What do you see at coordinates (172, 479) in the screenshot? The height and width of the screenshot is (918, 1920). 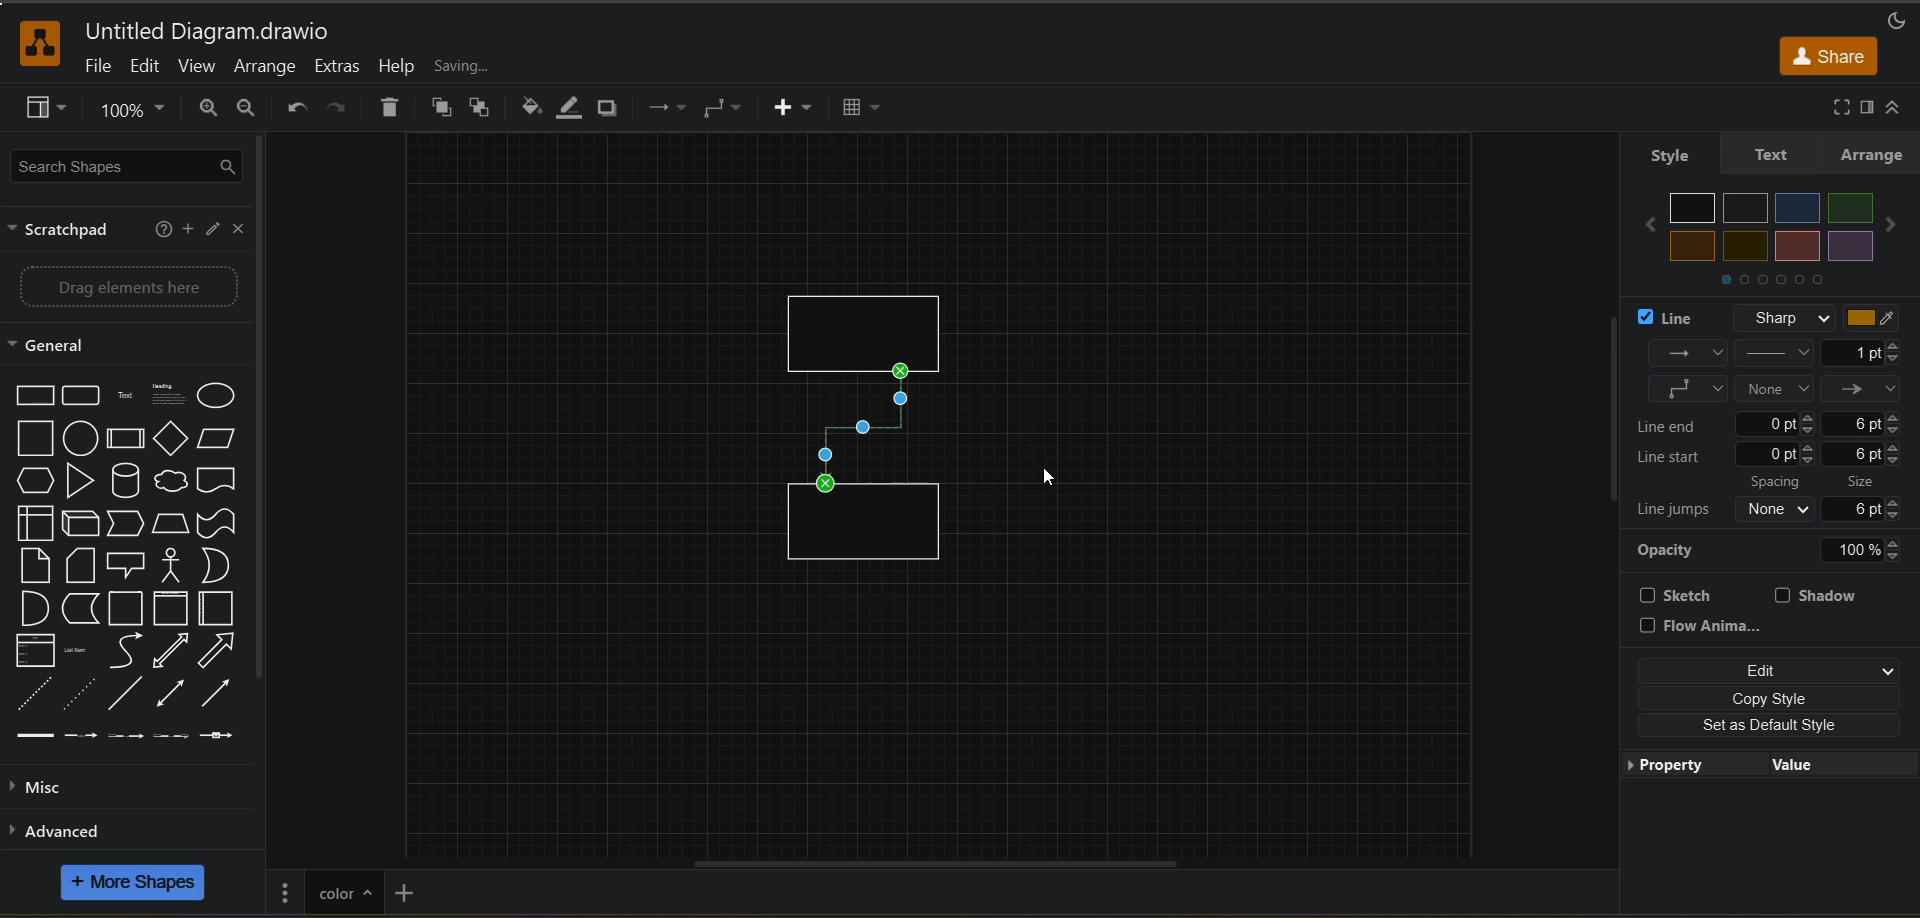 I see `Cloud` at bounding box center [172, 479].